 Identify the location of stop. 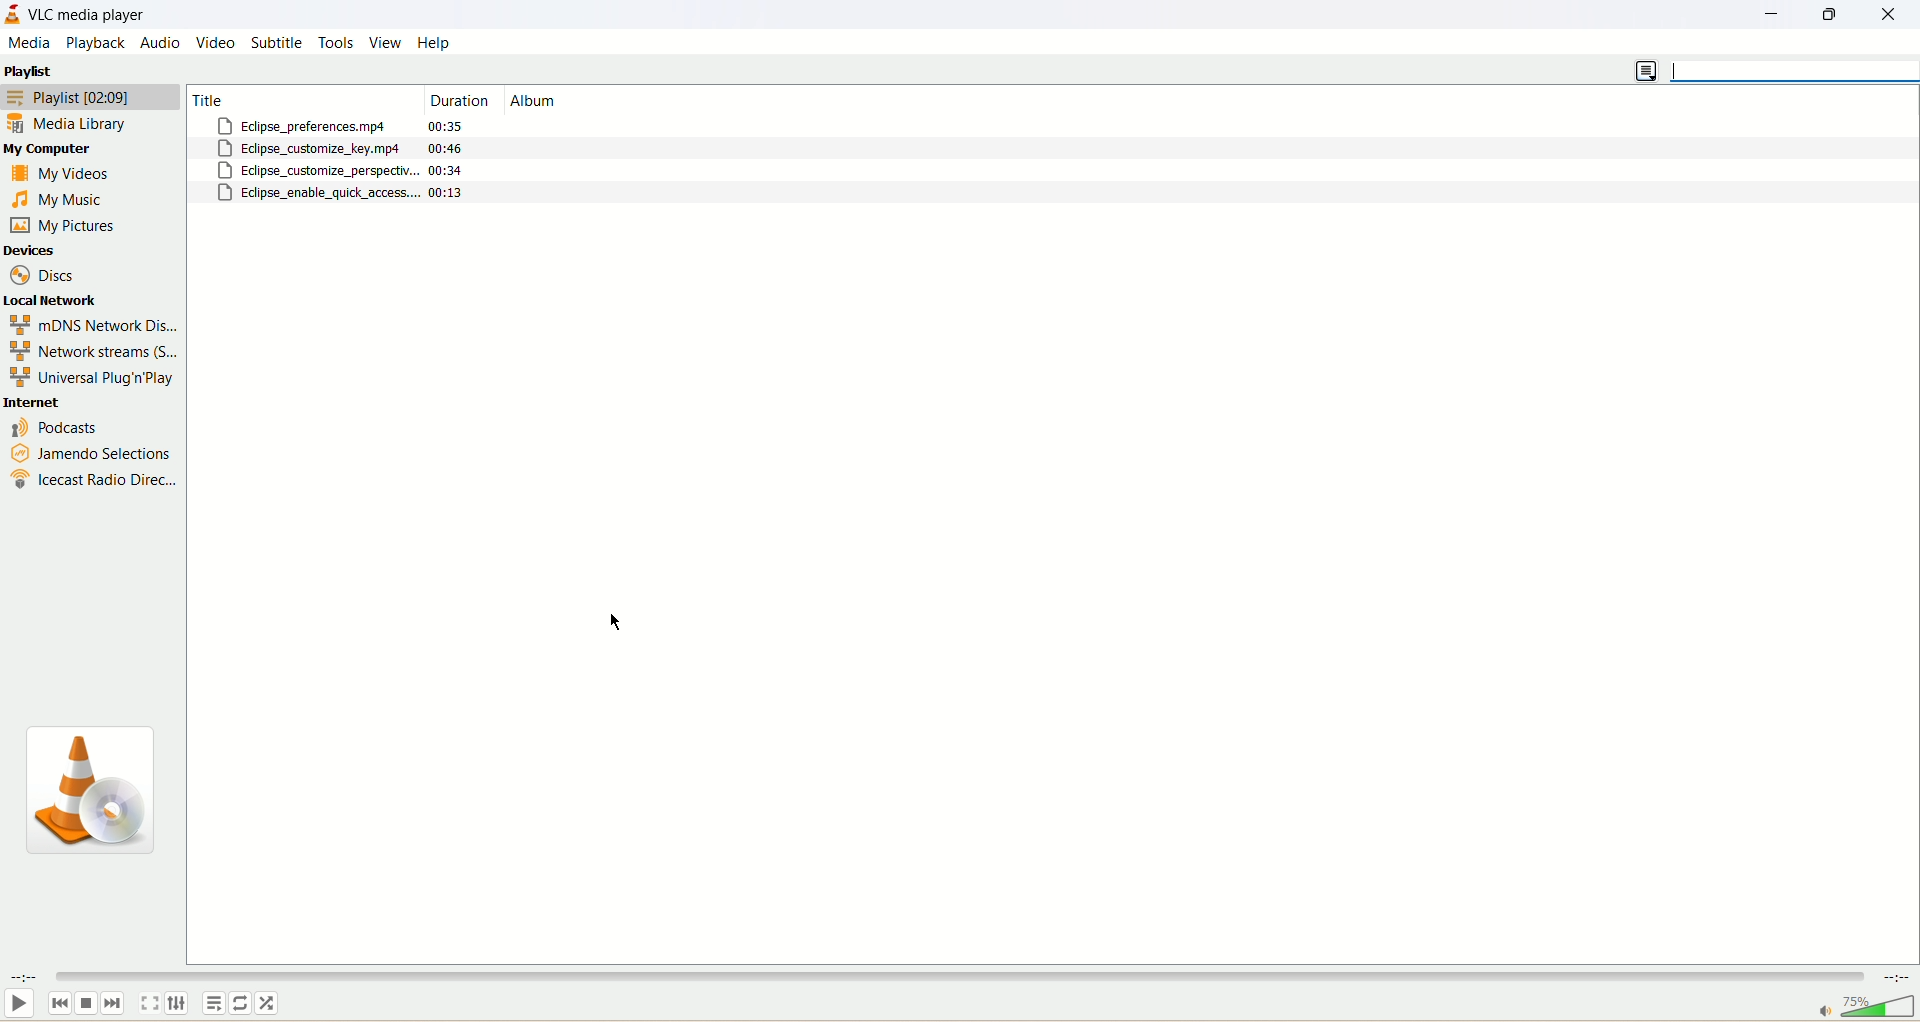
(86, 1006).